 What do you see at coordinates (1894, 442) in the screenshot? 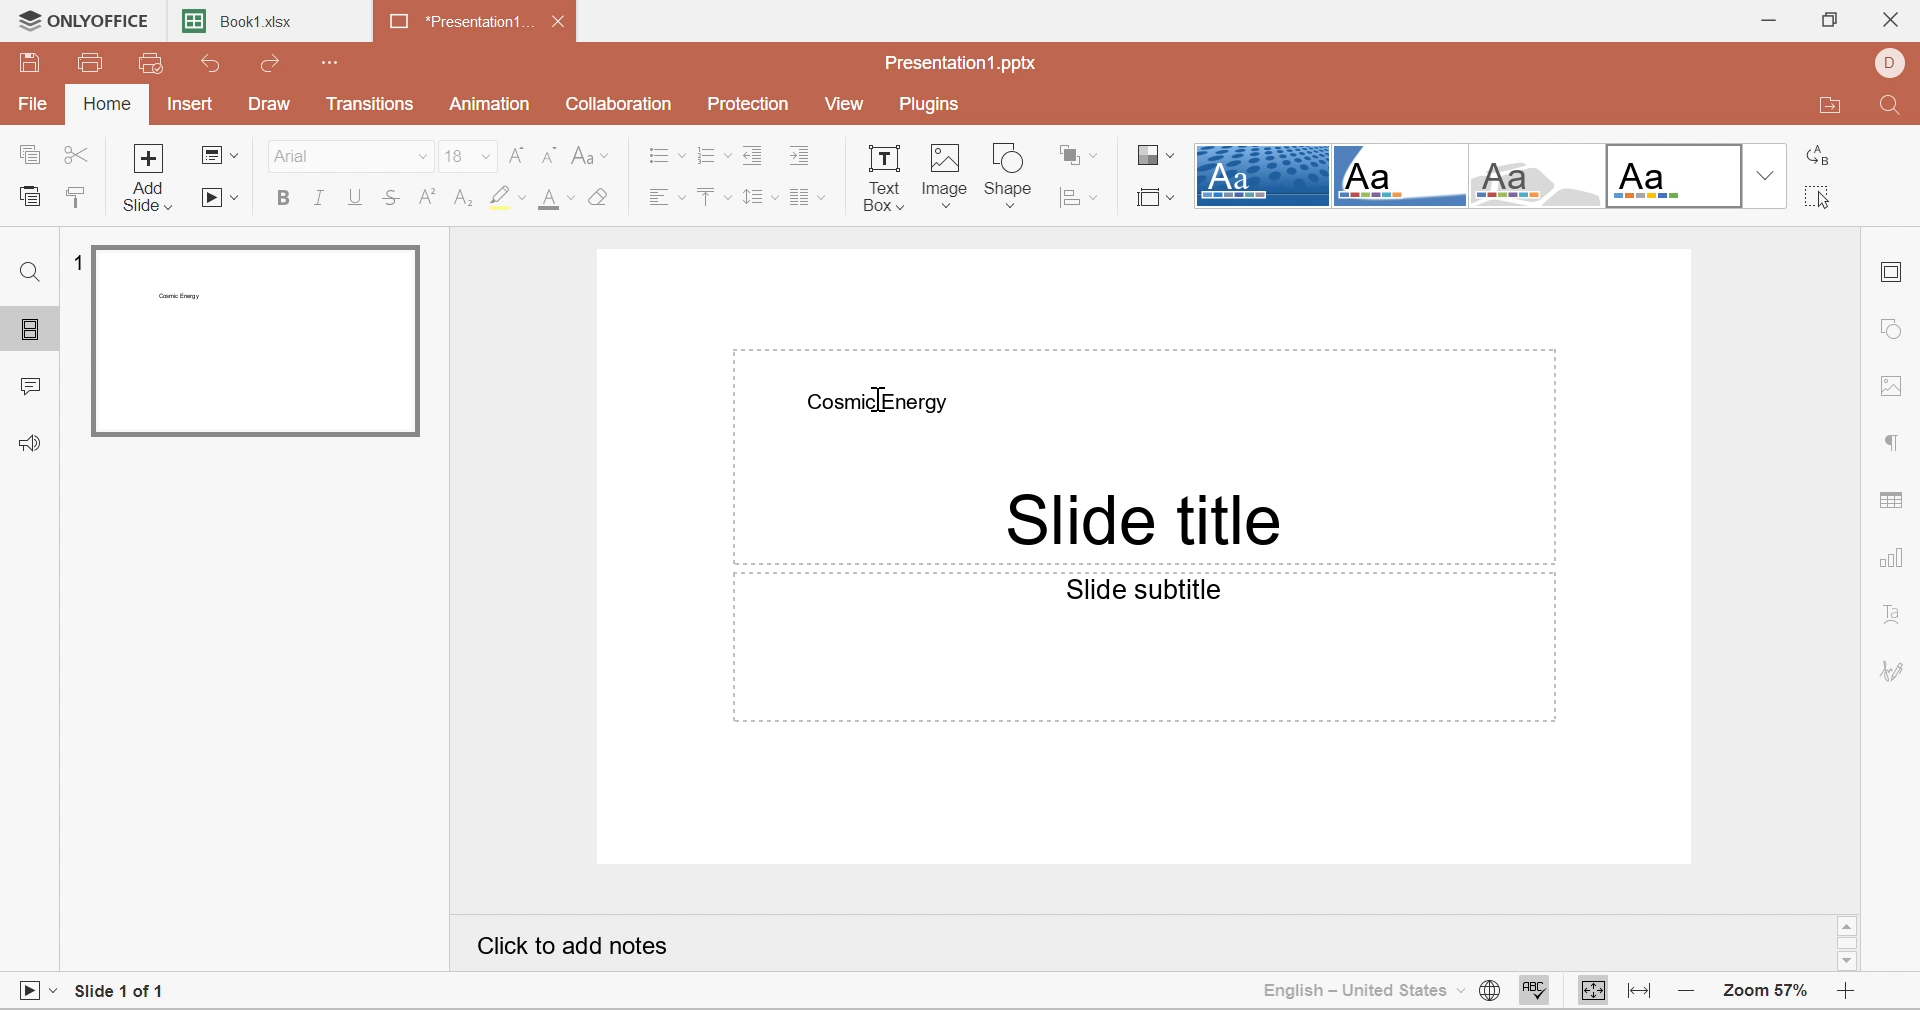
I see `Paragraph settings` at bounding box center [1894, 442].